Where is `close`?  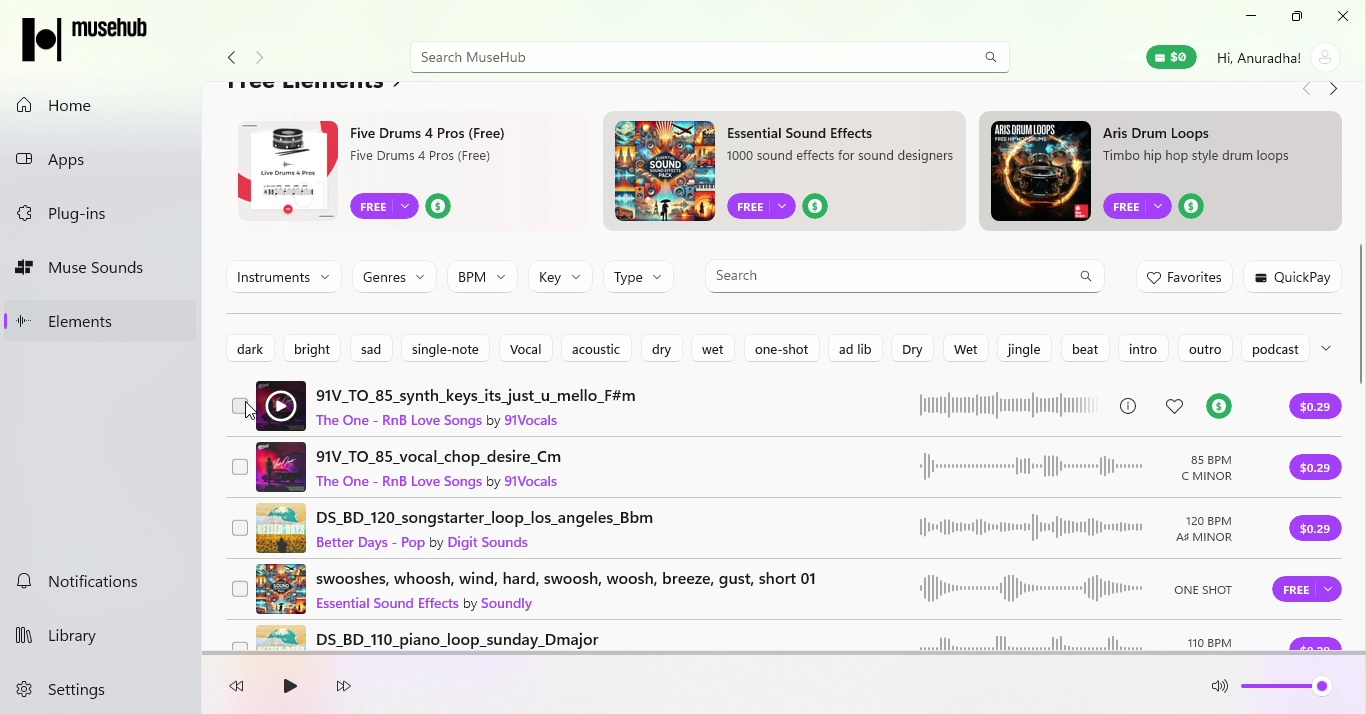 close is located at coordinates (1339, 16).